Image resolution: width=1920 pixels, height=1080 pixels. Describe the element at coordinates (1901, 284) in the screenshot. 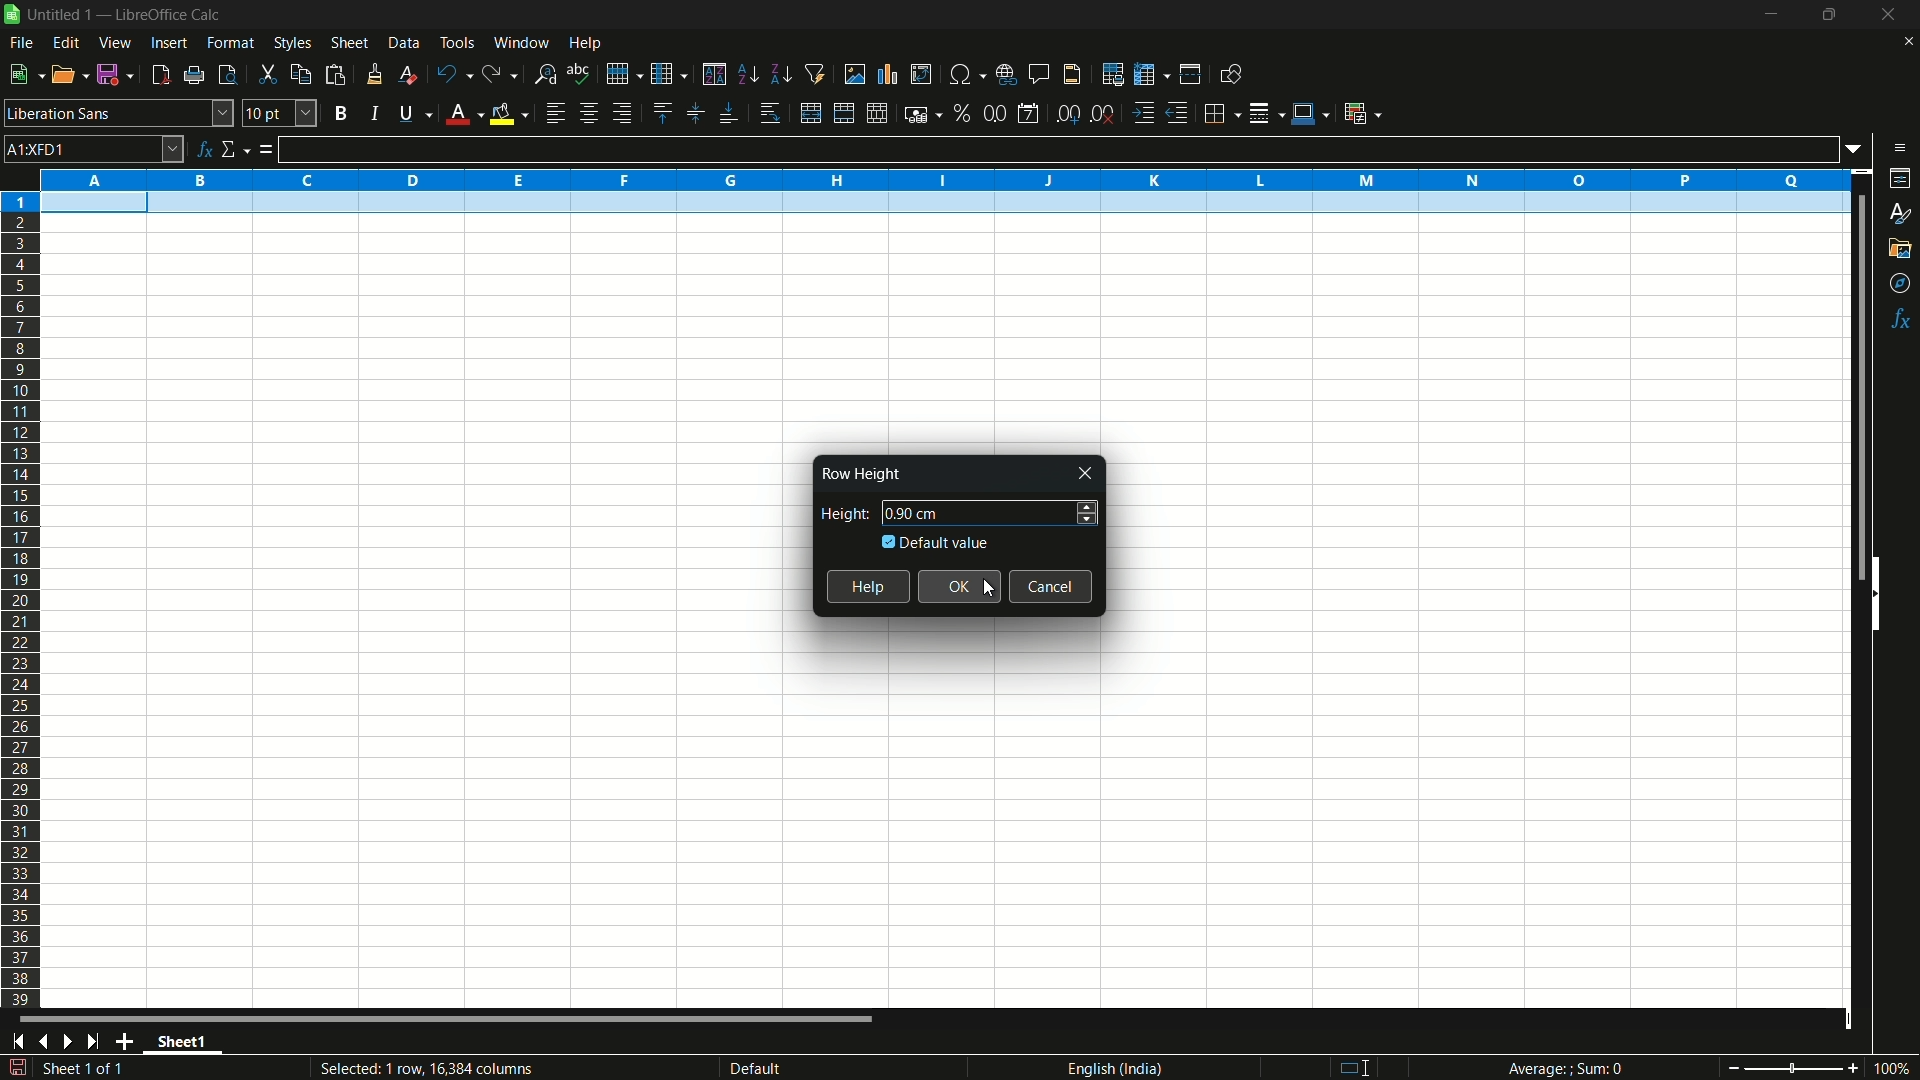

I see `navigator` at that location.